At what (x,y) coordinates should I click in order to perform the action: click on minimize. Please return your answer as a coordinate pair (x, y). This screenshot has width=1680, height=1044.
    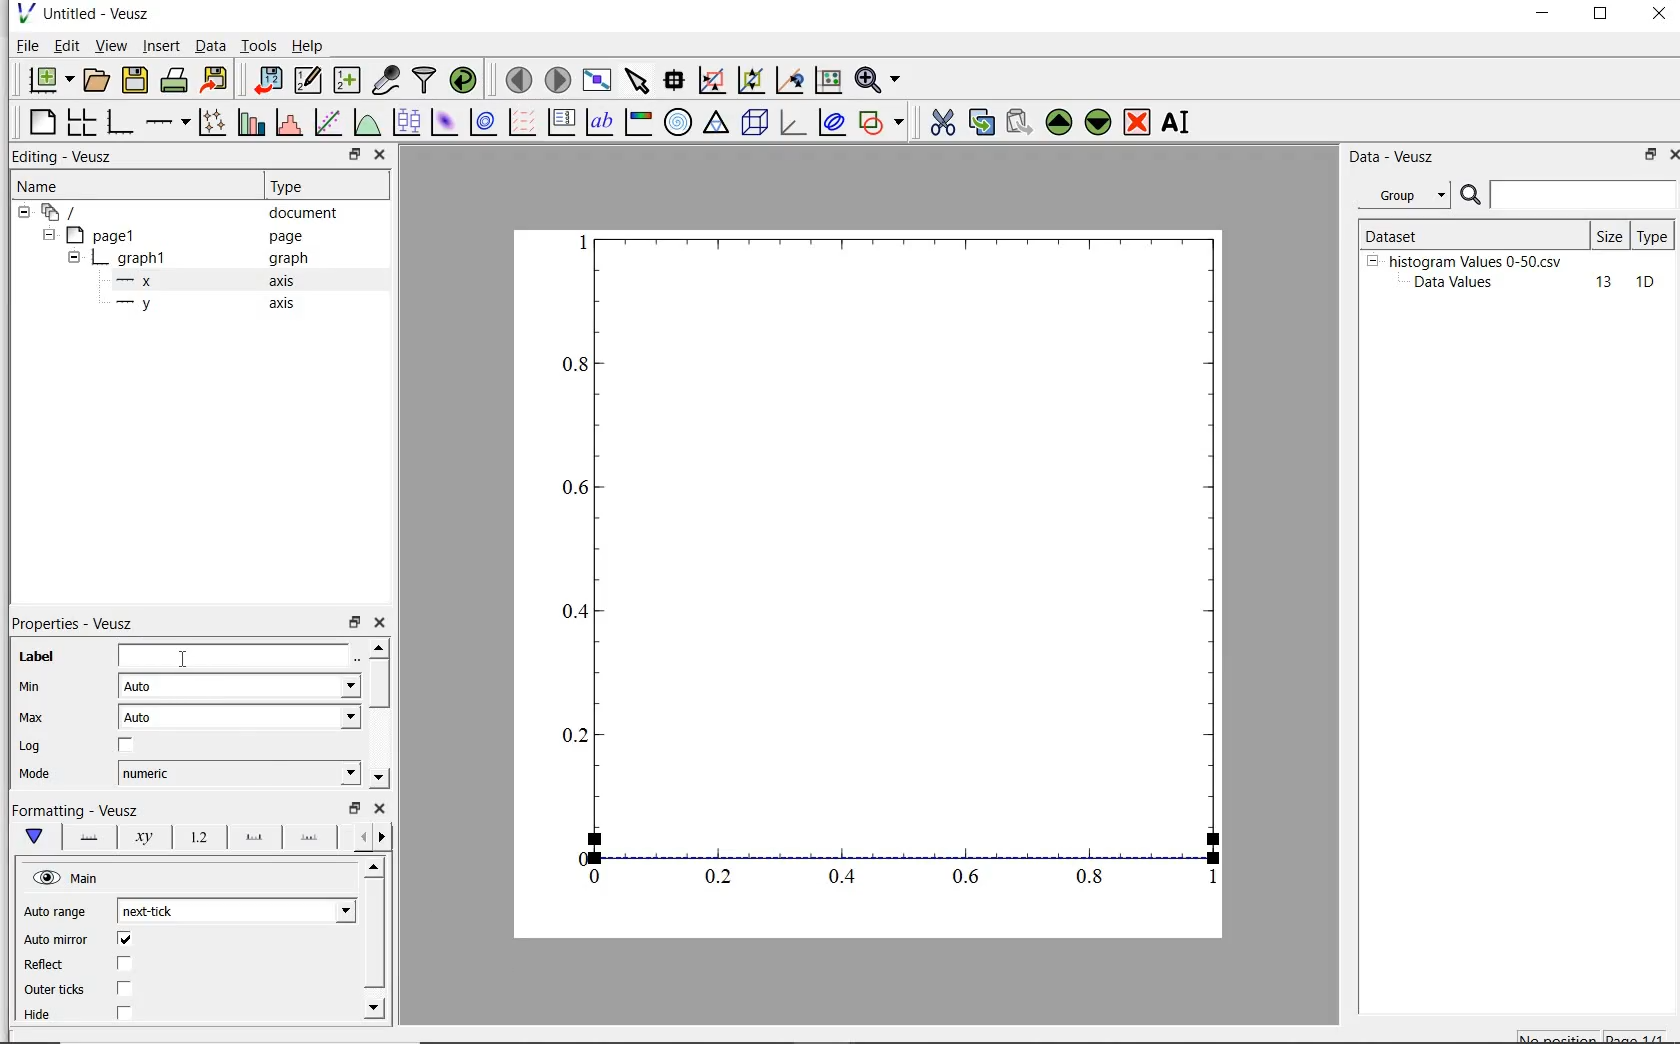
    Looking at the image, I should click on (1544, 16).